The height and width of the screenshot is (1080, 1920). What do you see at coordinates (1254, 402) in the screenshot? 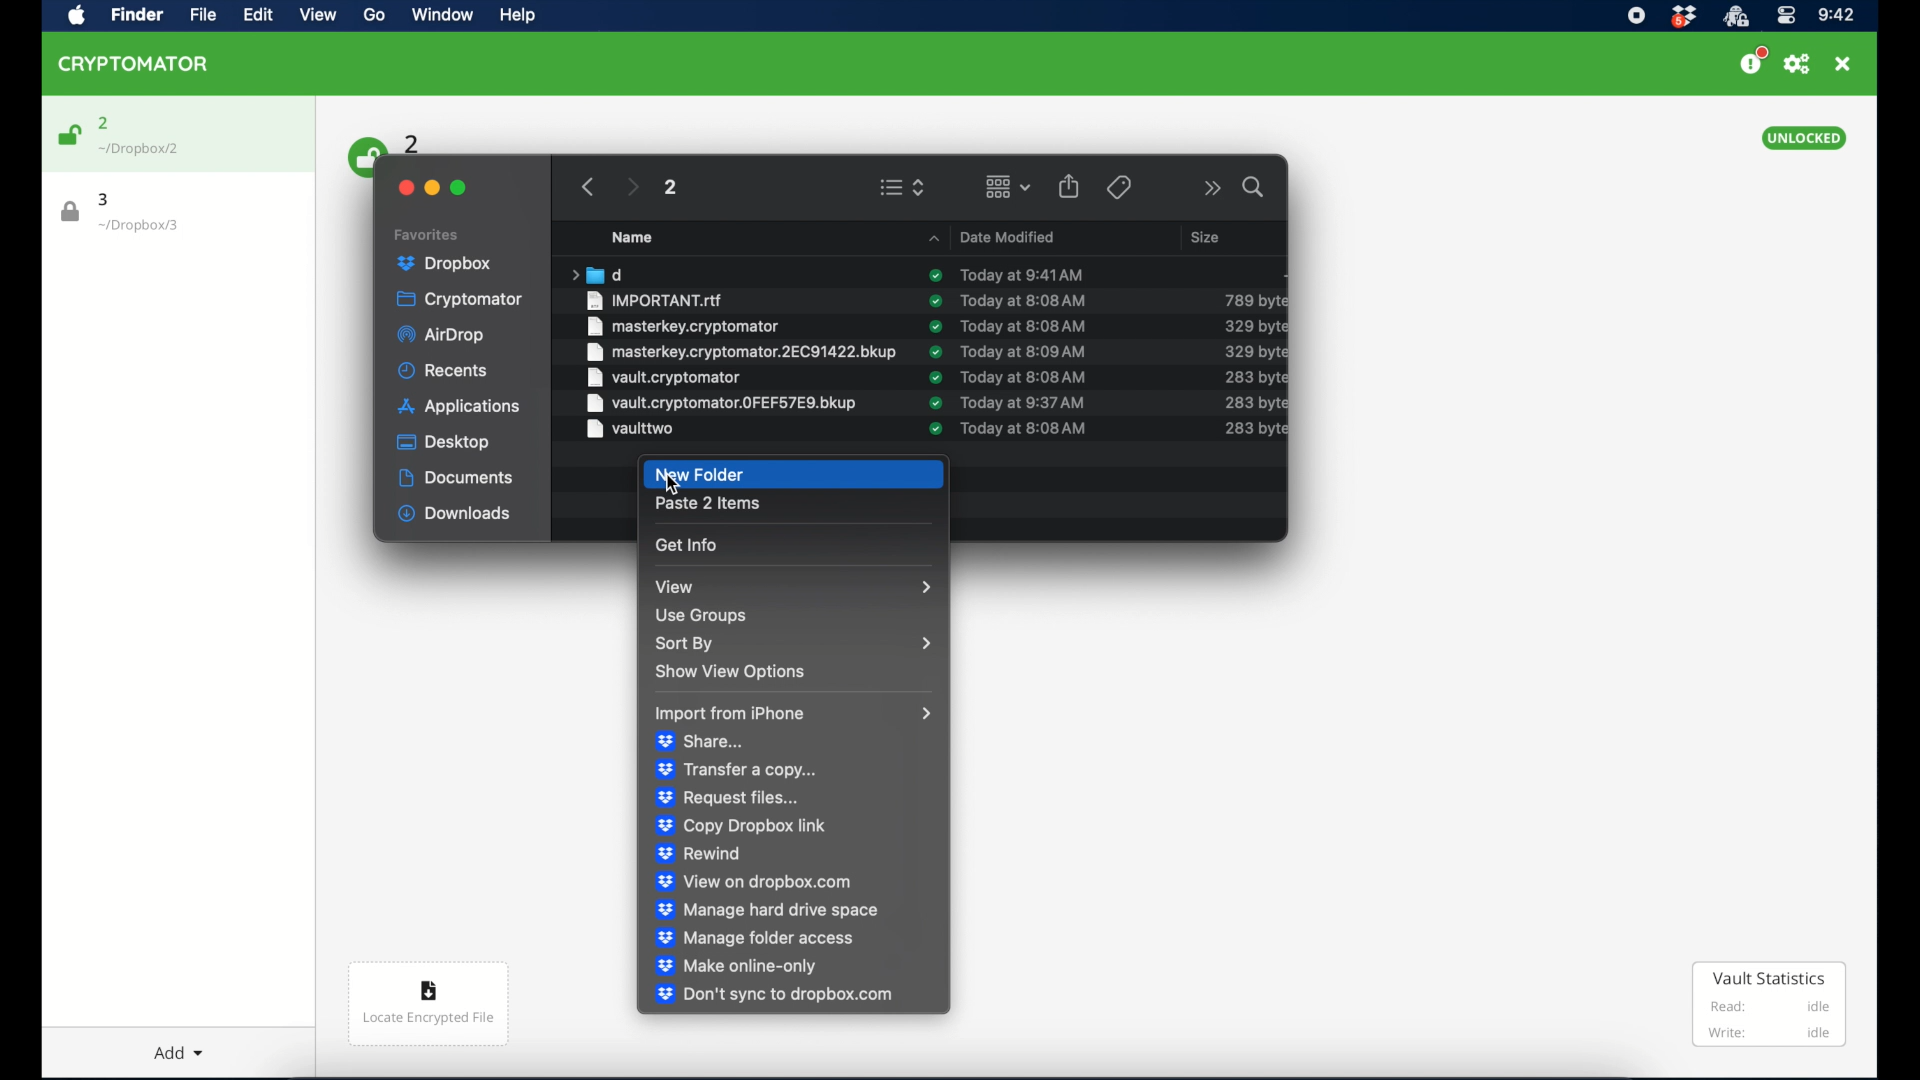
I see `size` at bounding box center [1254, 402].